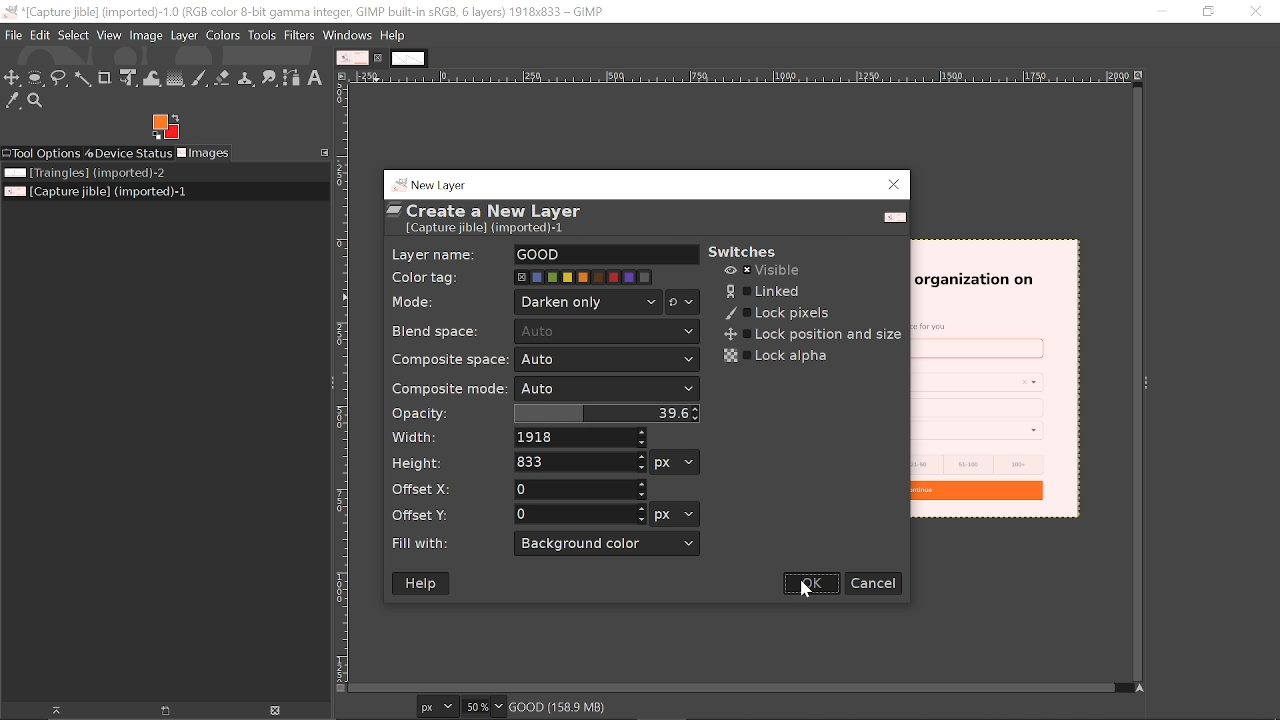  I want to click on current image, so click(996, 381).